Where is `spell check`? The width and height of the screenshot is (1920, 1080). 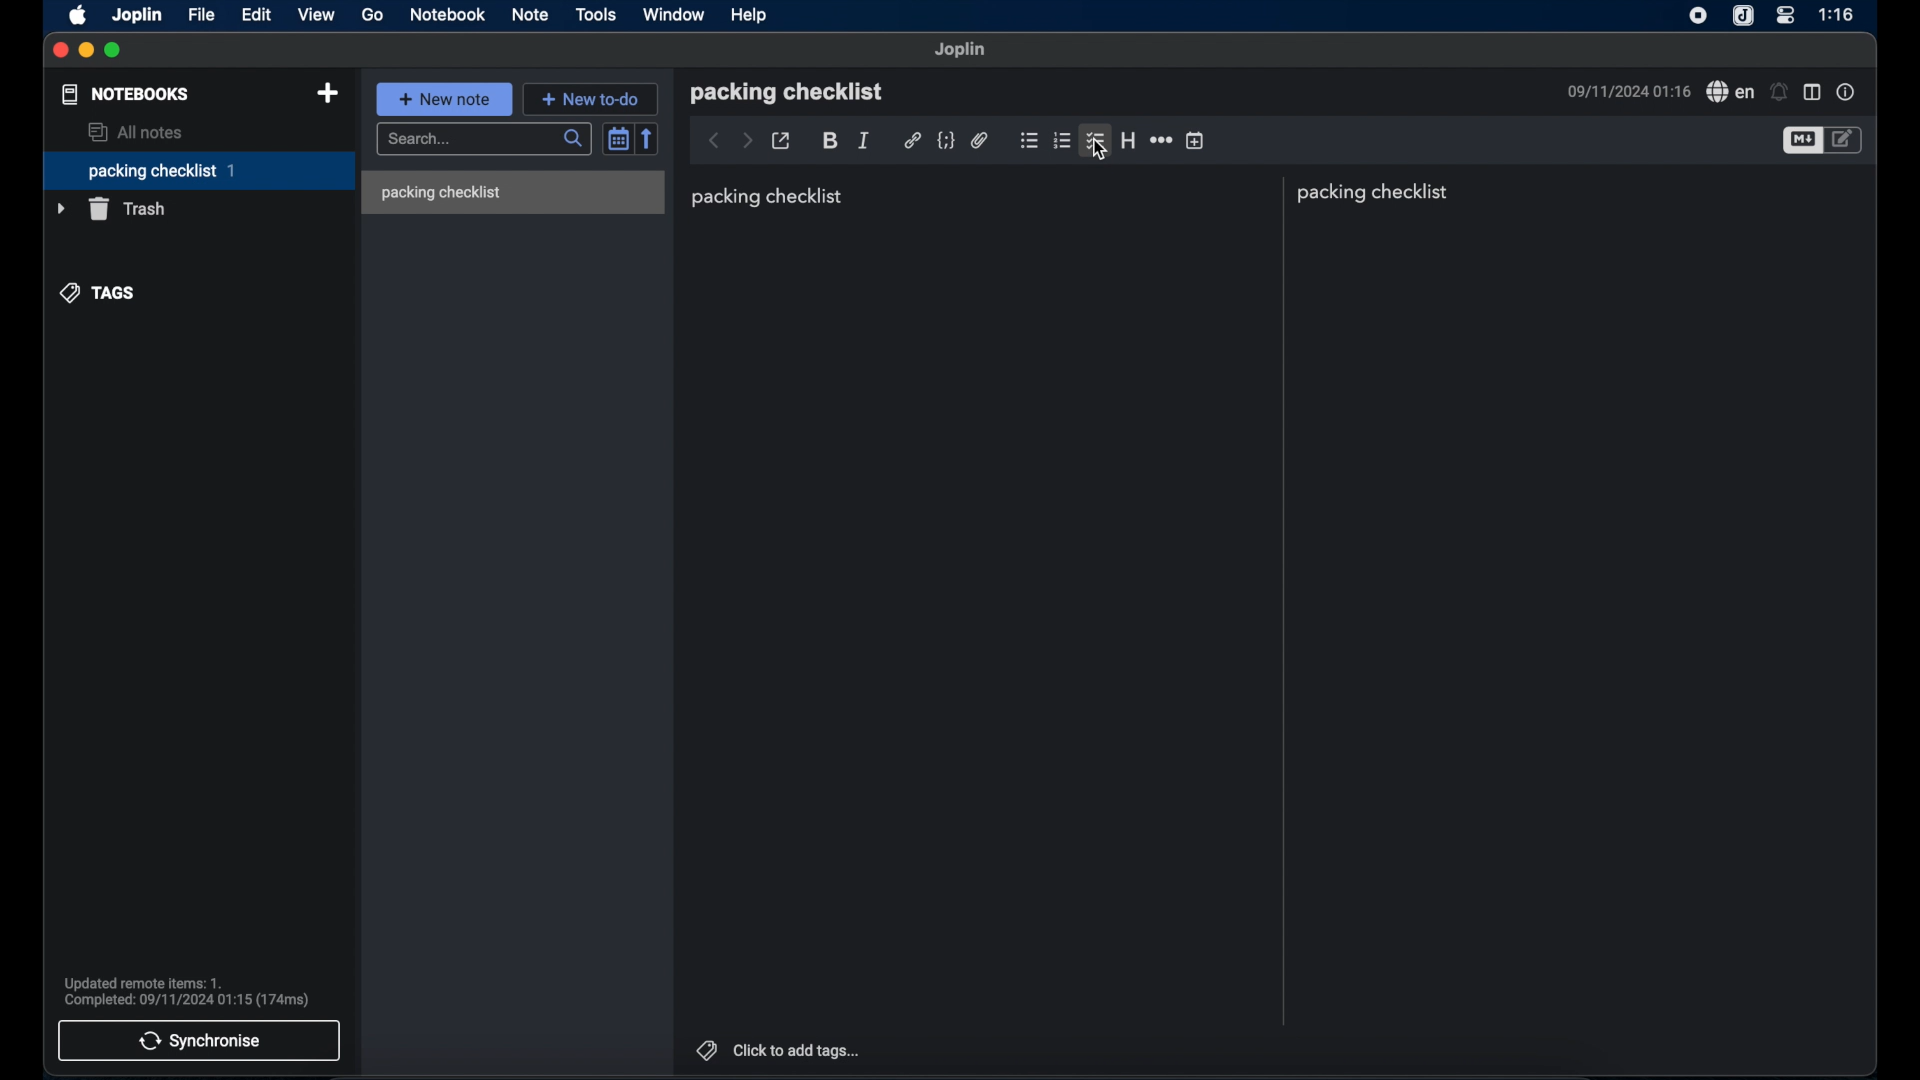 spell check is located at coordinates (1730, 92).